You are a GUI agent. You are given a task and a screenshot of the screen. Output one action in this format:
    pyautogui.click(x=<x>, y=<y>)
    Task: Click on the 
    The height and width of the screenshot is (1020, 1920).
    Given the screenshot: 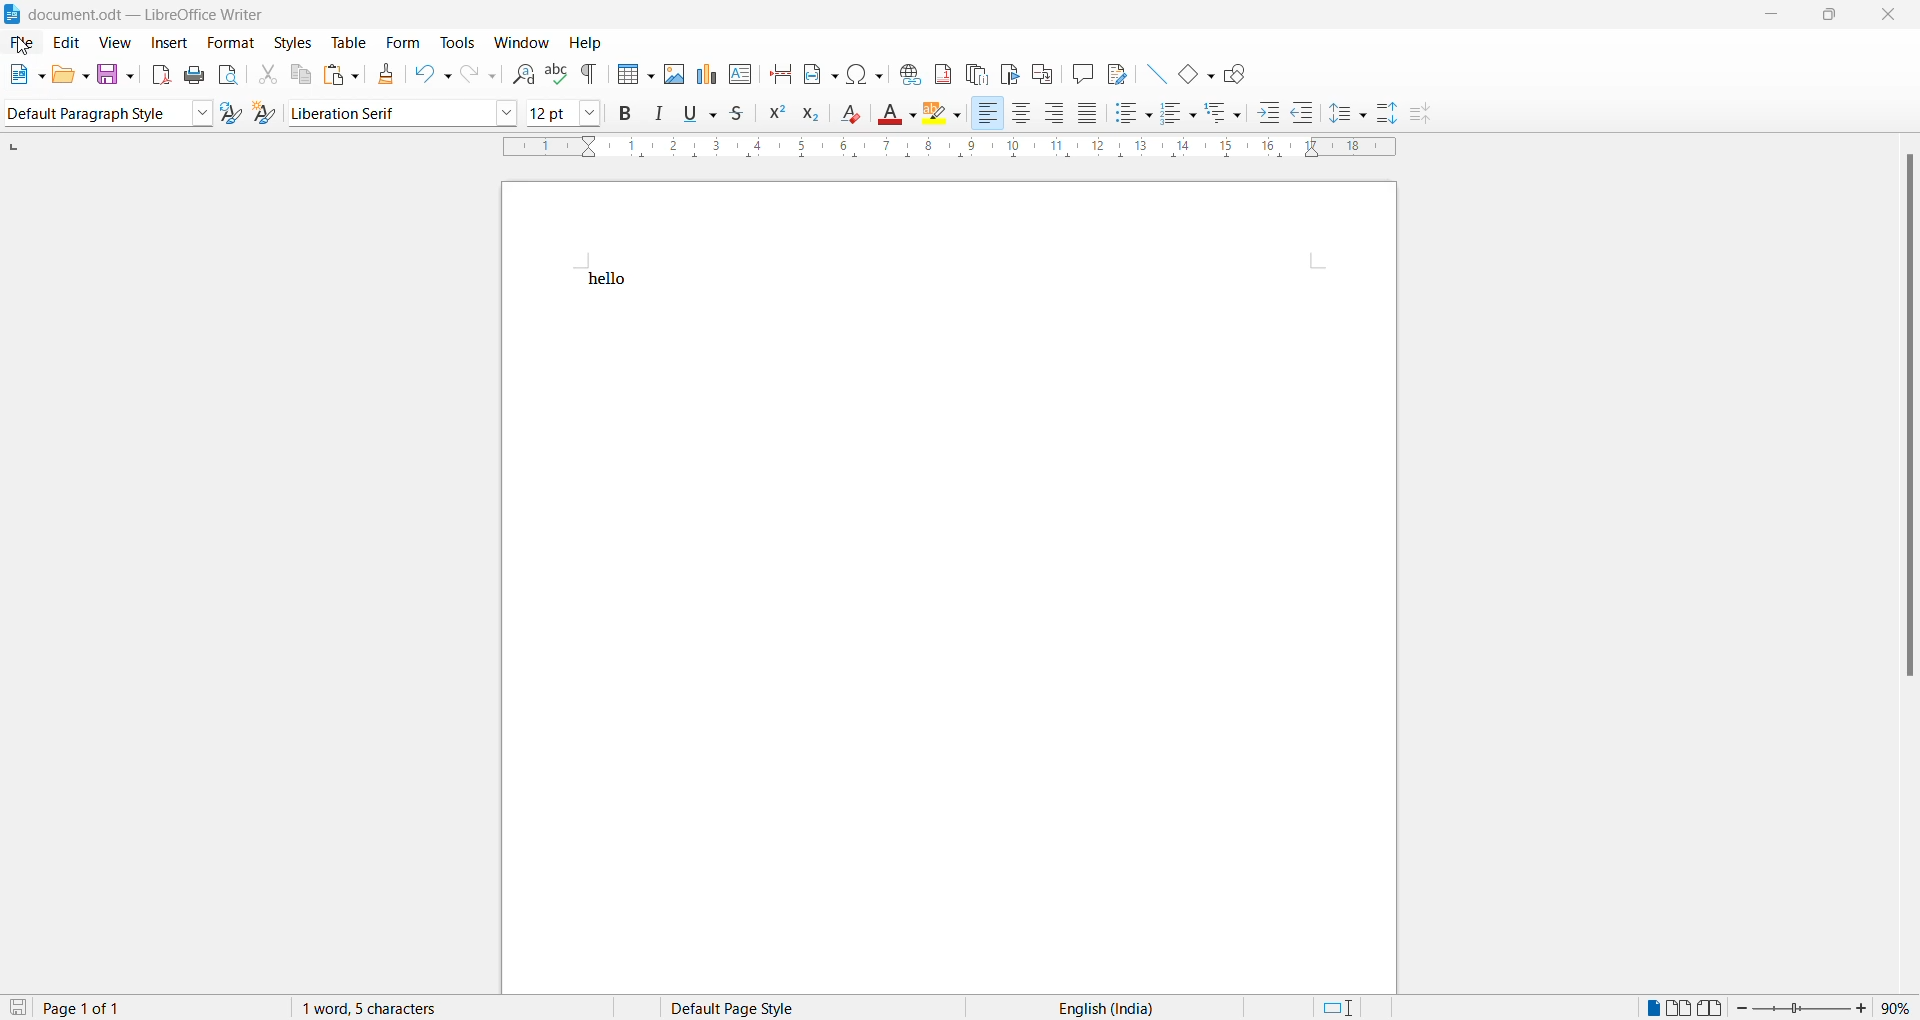 What is the action you would take?
    pyautogui.click(x=1303, y=114)
    